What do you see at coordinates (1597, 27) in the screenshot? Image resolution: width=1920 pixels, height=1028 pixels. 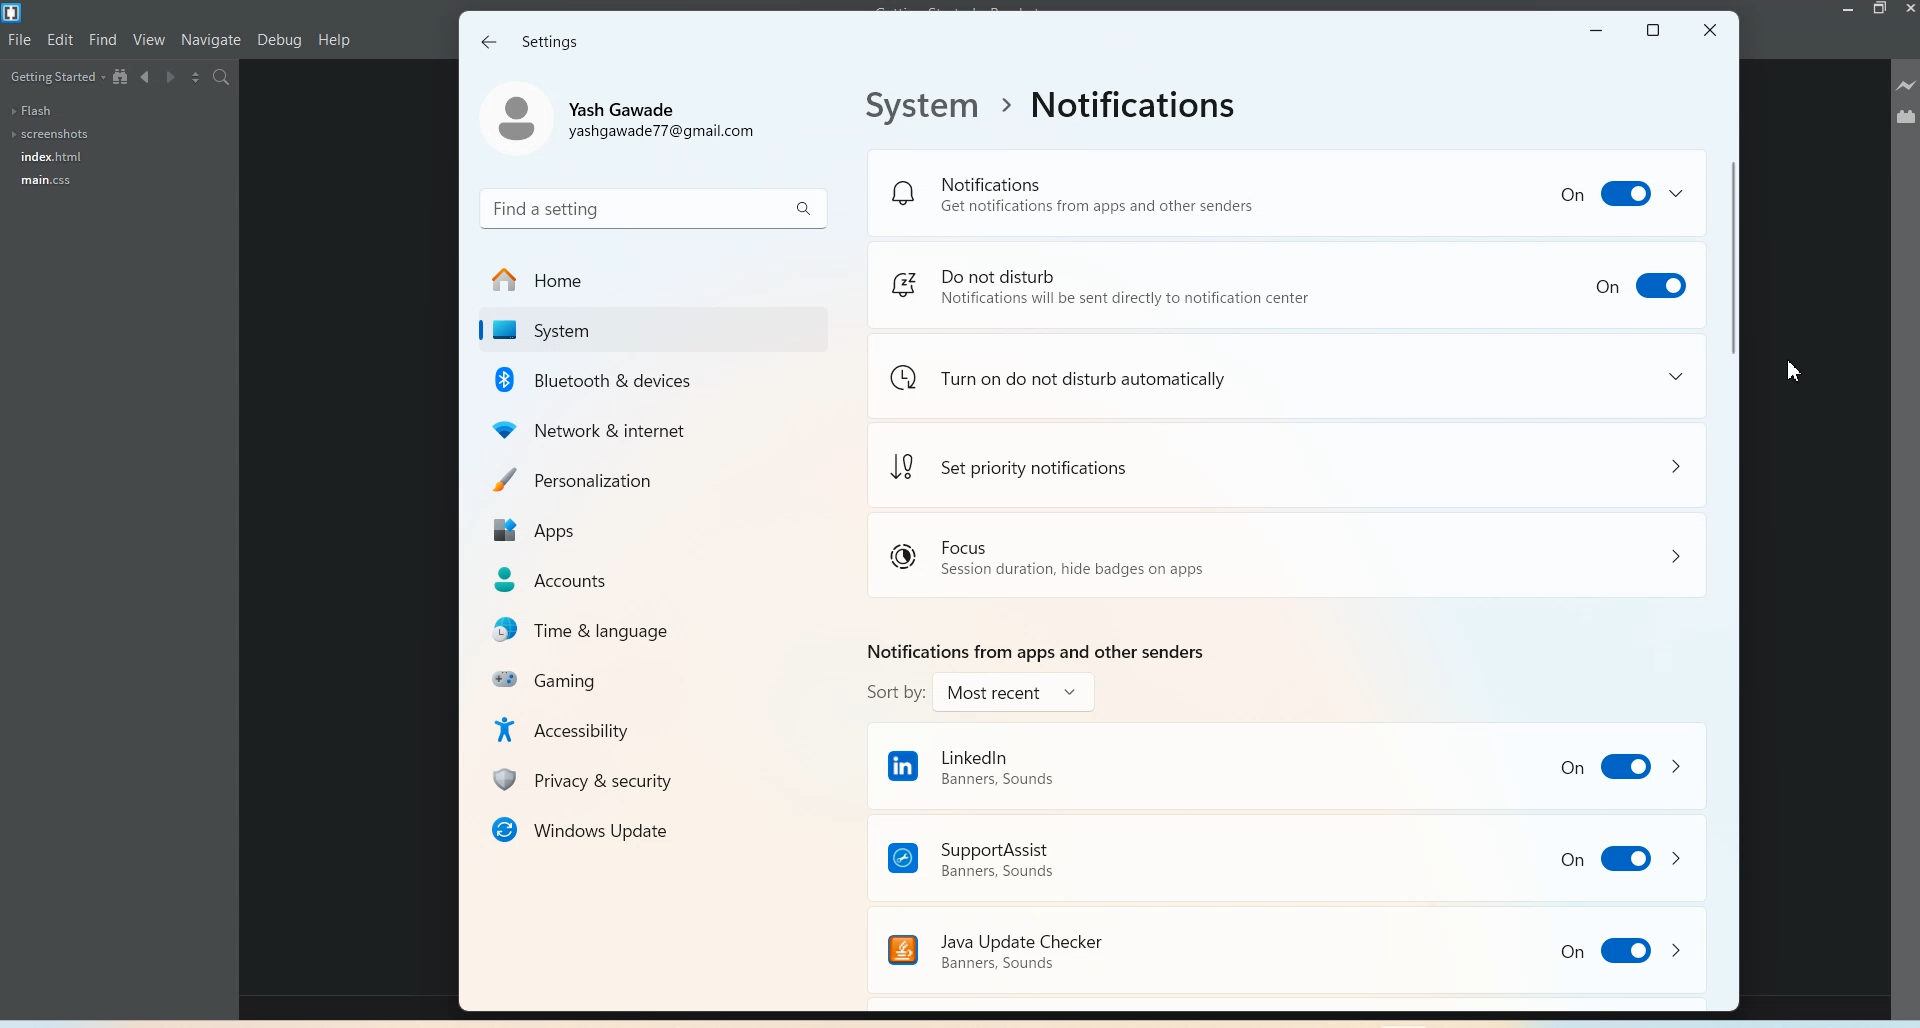 I see `Minimize` at bounding box center [1597, 27].